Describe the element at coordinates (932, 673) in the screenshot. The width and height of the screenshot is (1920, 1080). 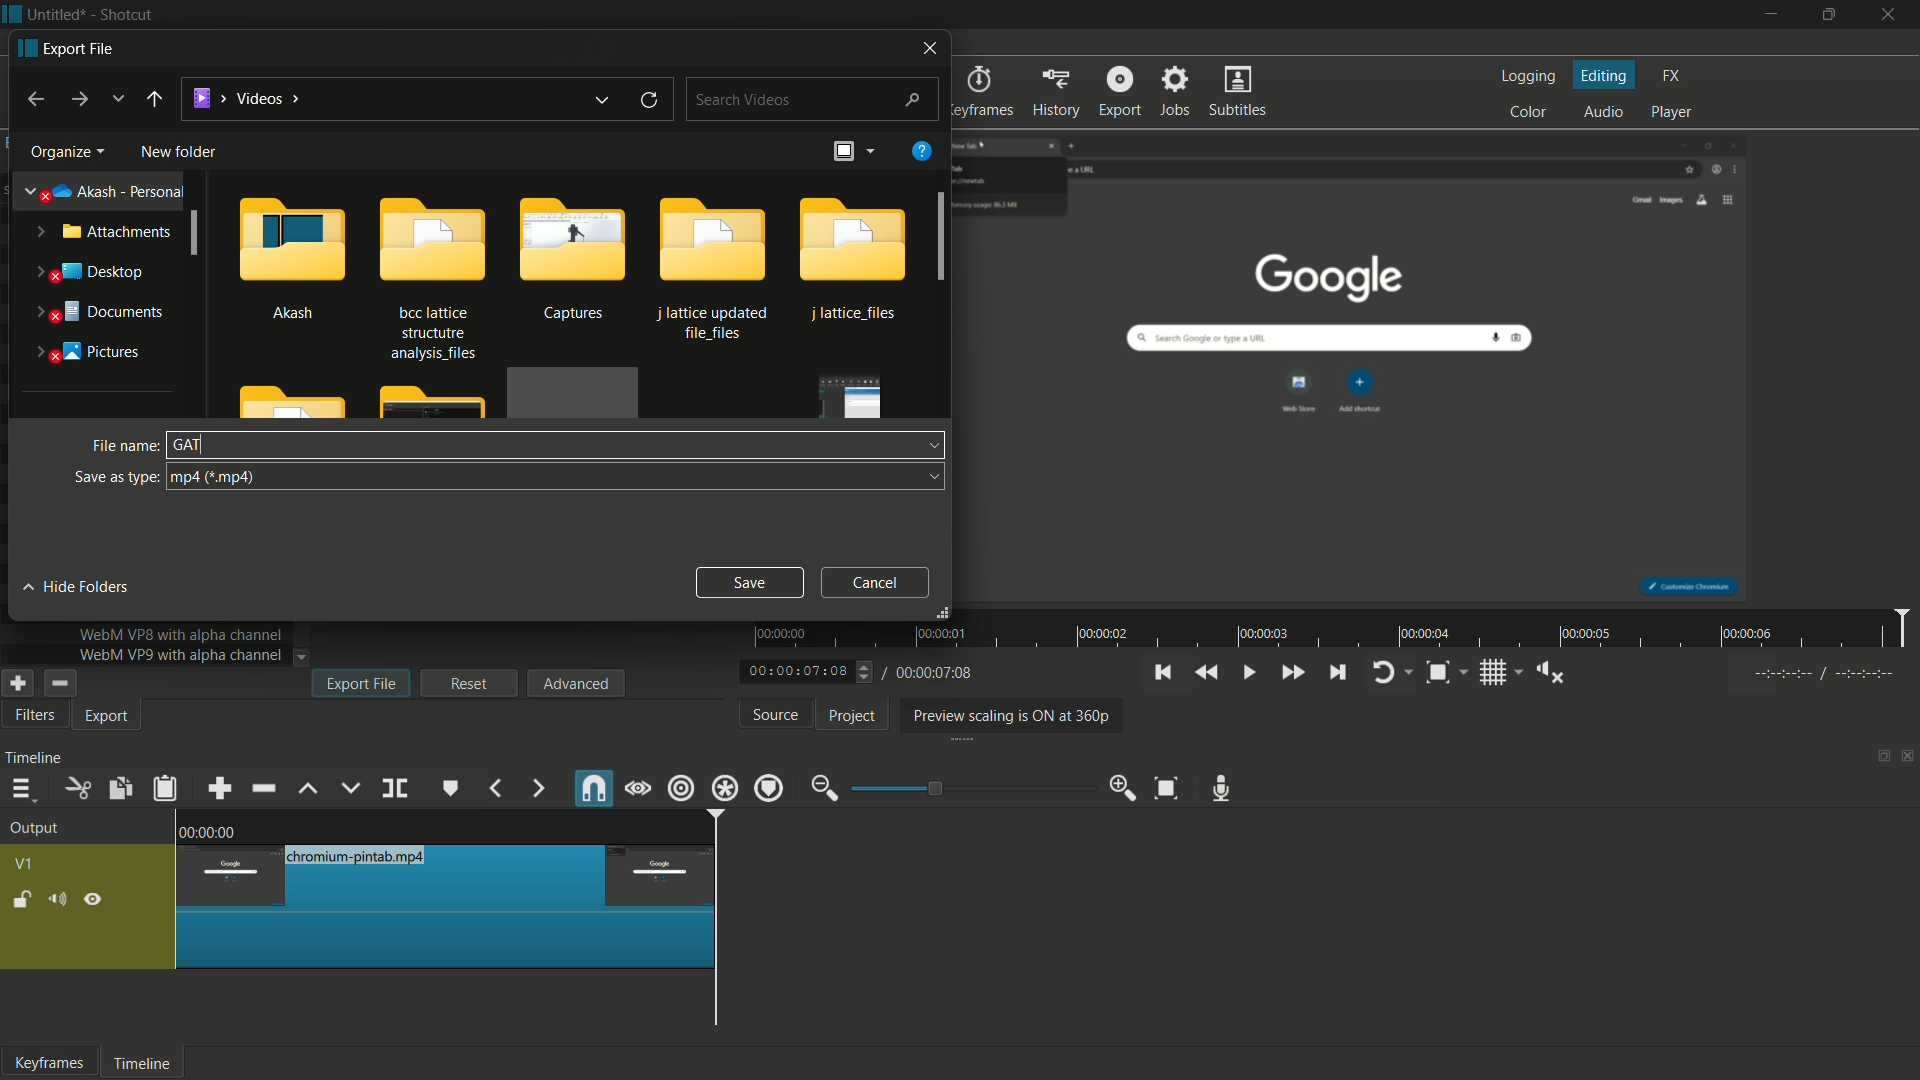
I see `total time` at that location.